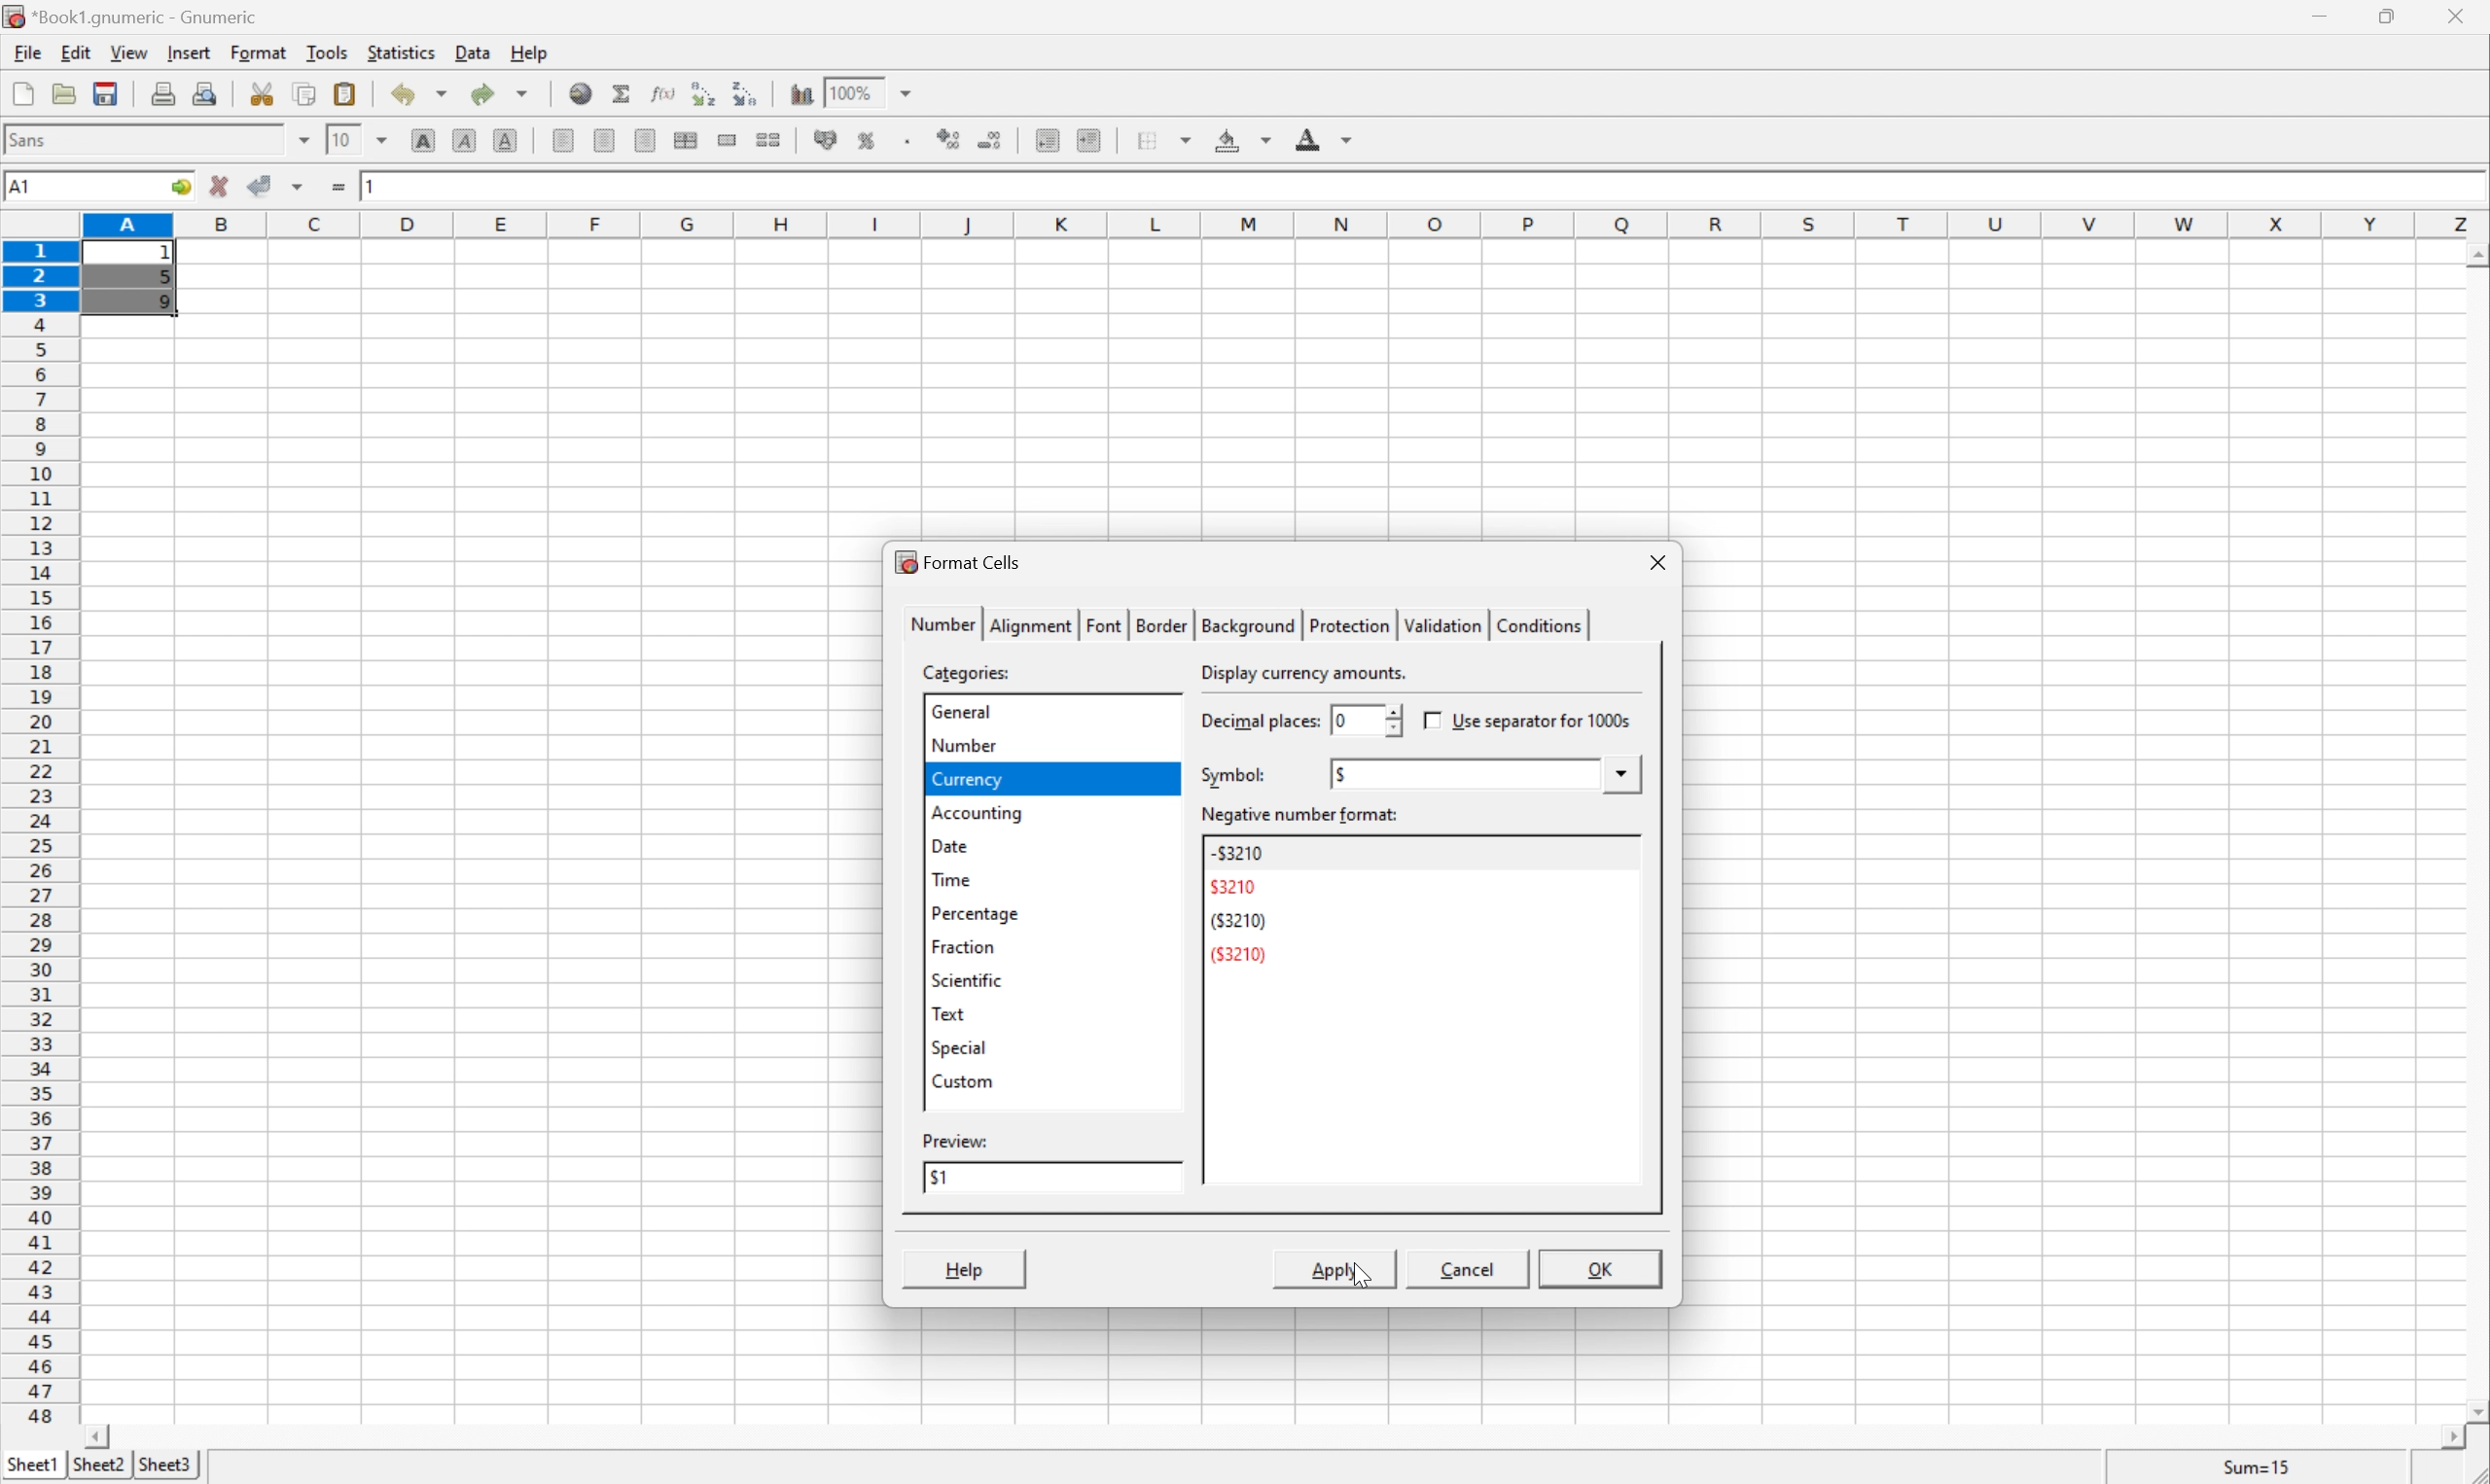  I want to click on sum in current cell, so click(626, 93).